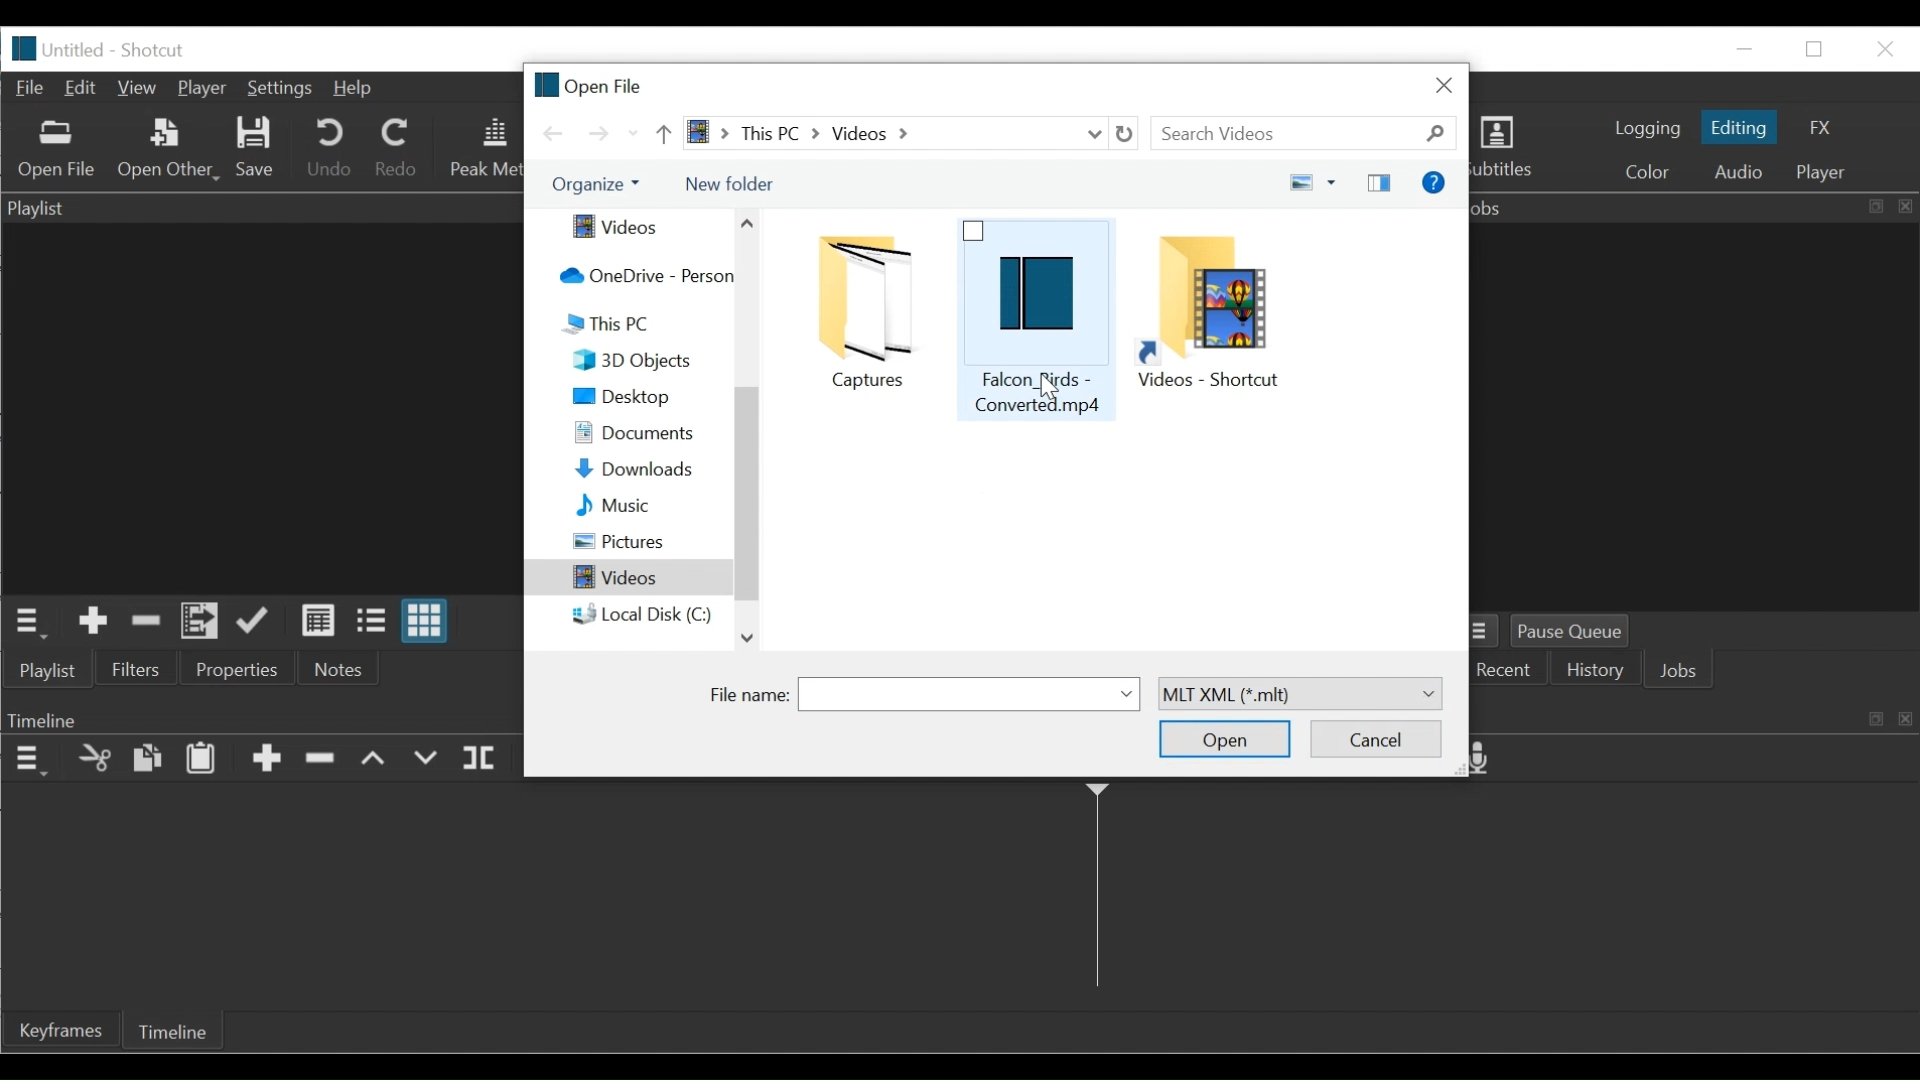  Describe the element at coordinates (878, 133) in the screenshot. I see `> this PC > Videos >` at that location.